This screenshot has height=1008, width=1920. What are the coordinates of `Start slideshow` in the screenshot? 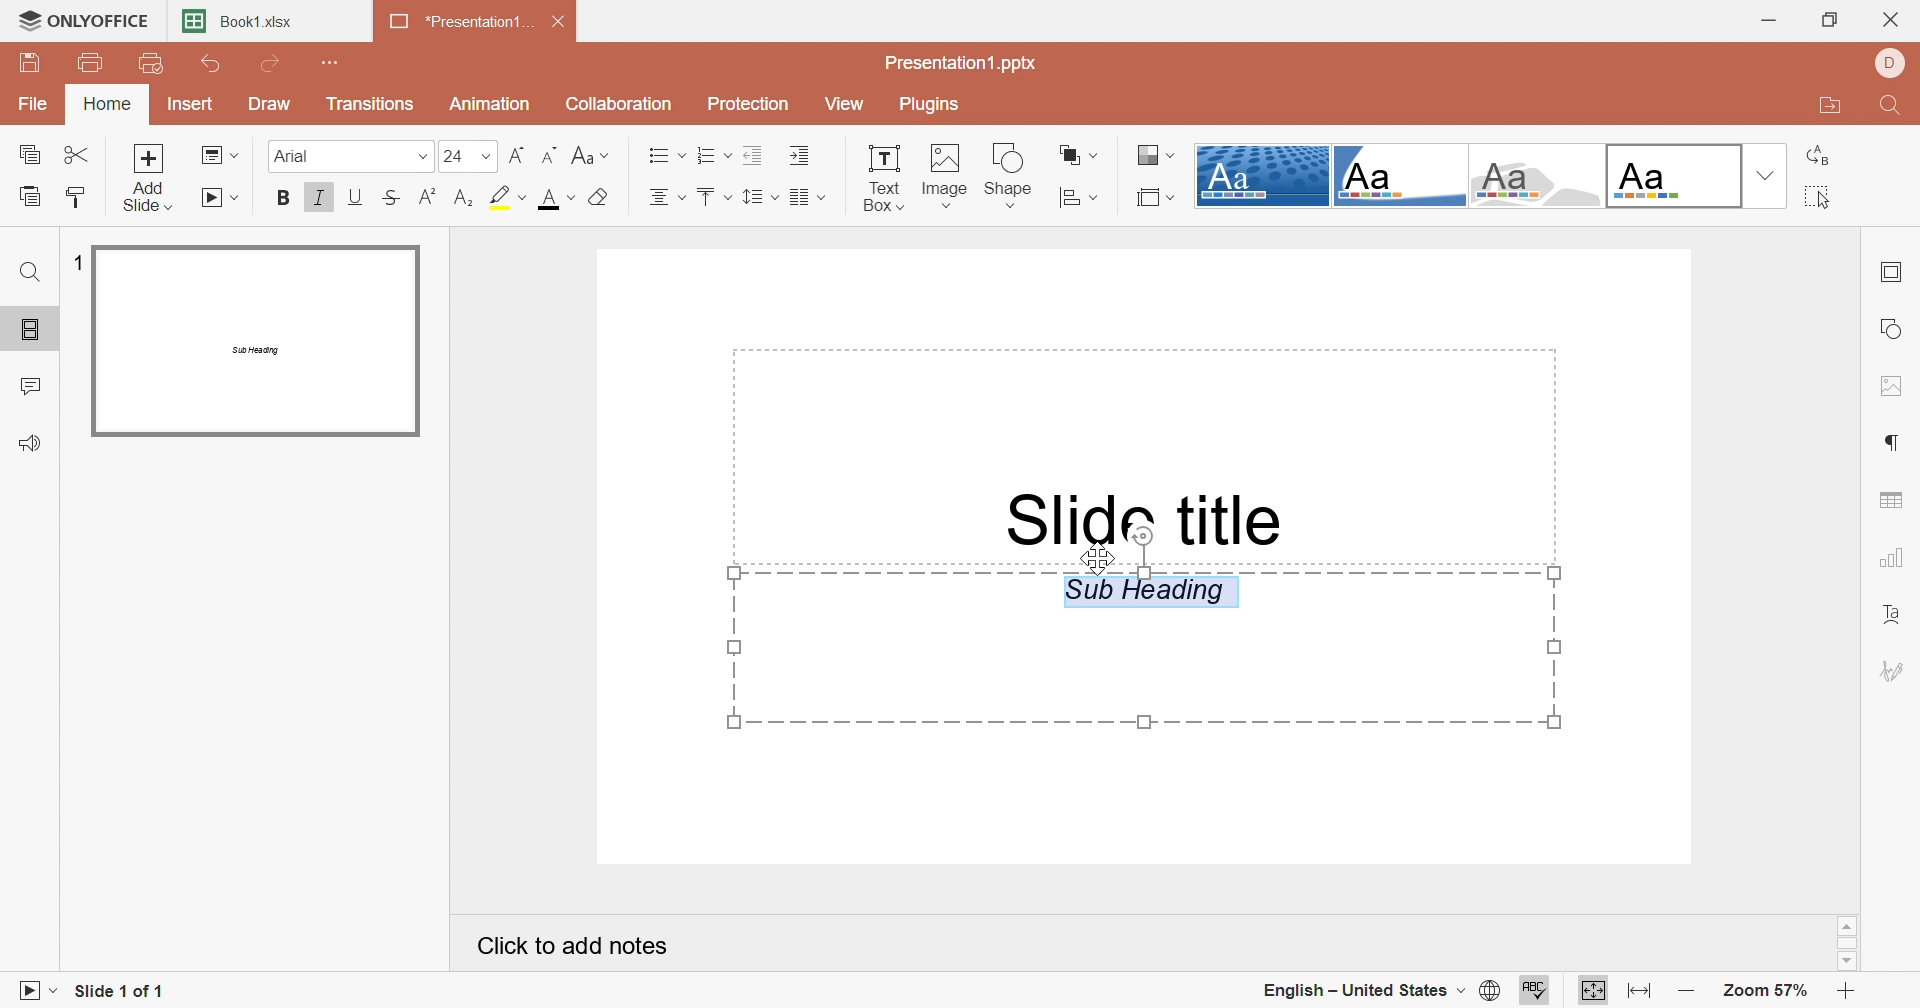 It's located at (221, 198).